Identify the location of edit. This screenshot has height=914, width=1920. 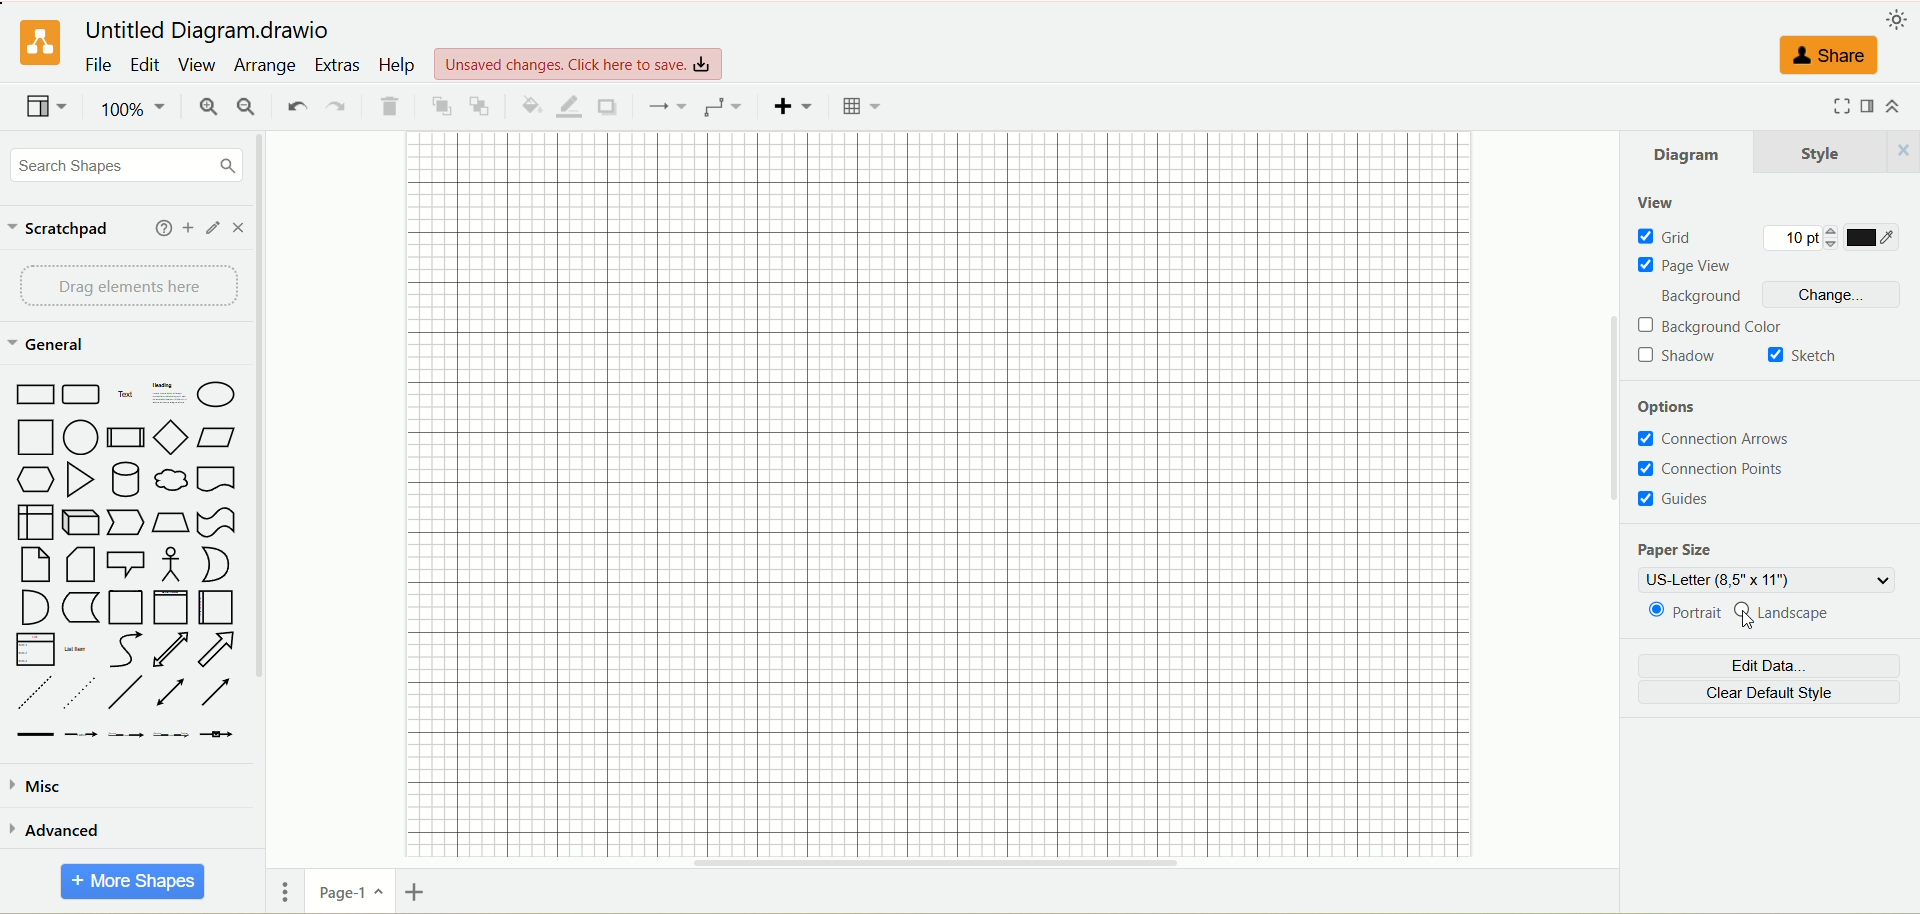
(145, 66).